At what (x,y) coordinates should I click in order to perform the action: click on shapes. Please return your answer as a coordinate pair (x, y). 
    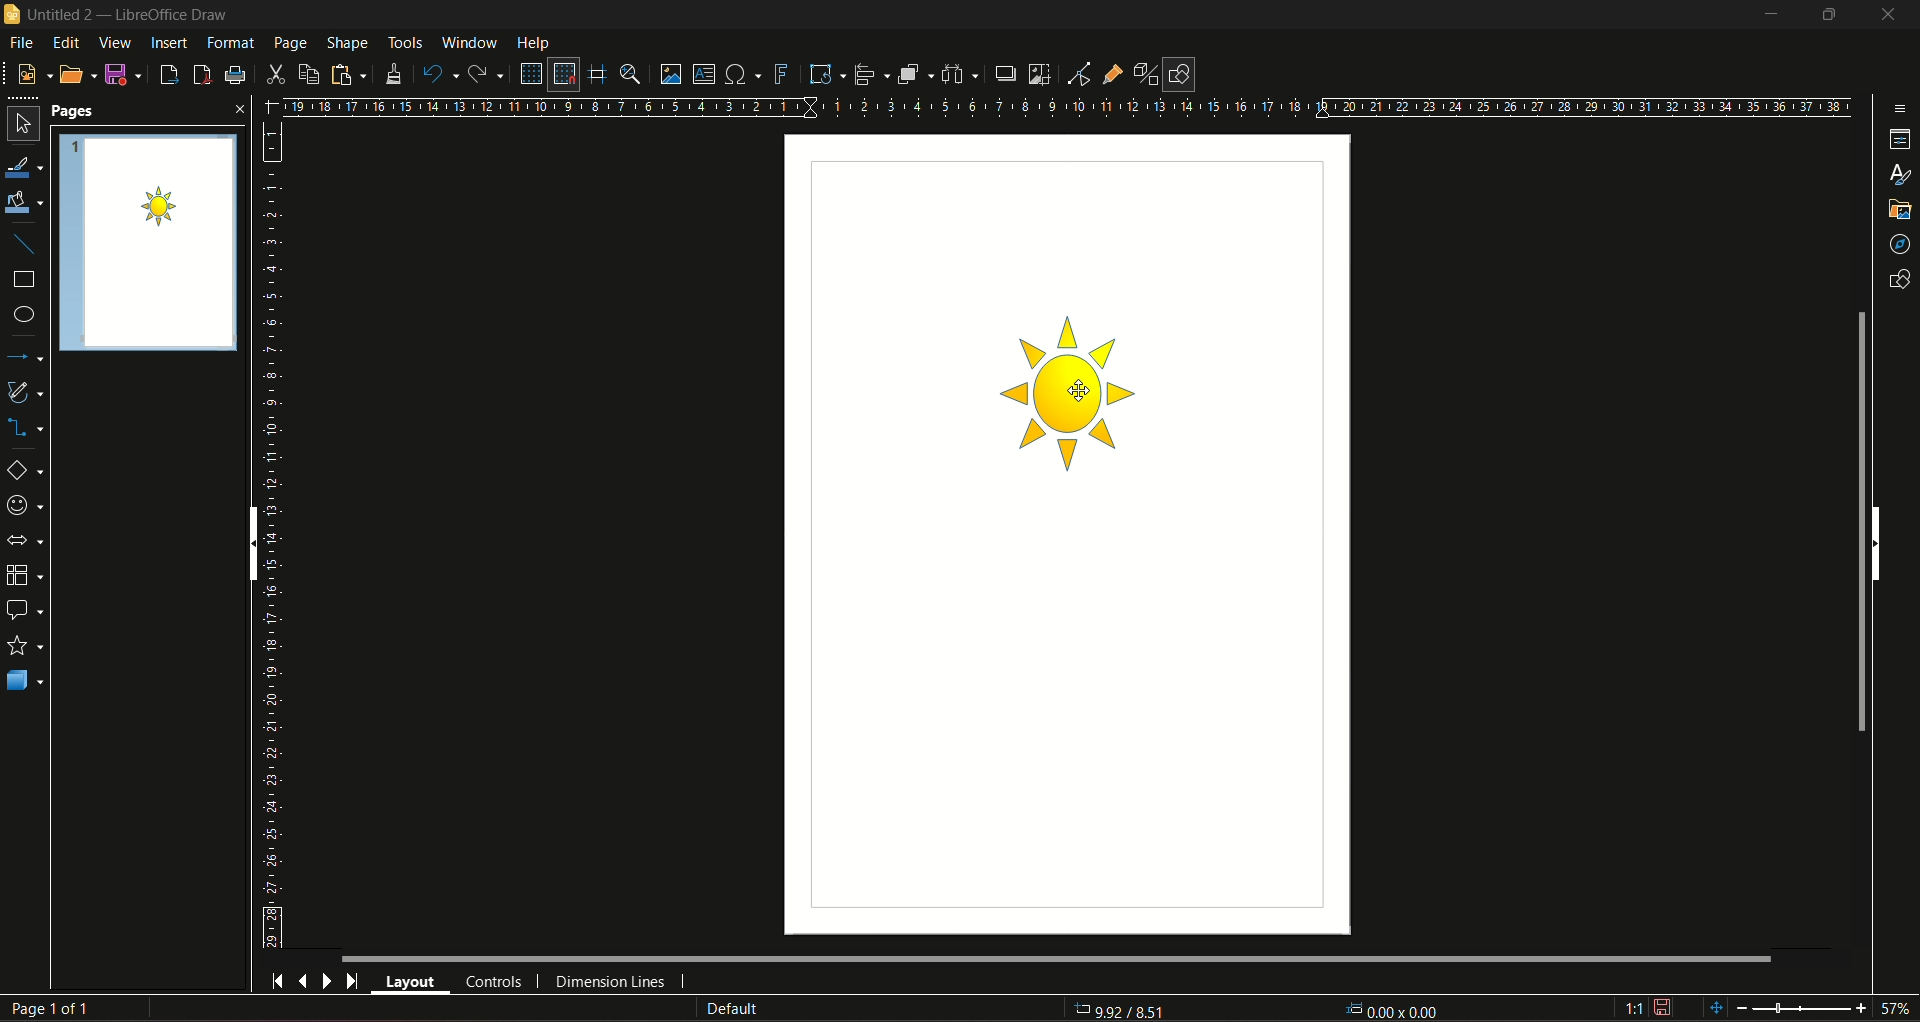
    Looking at the image, I should click on (1901, 281).